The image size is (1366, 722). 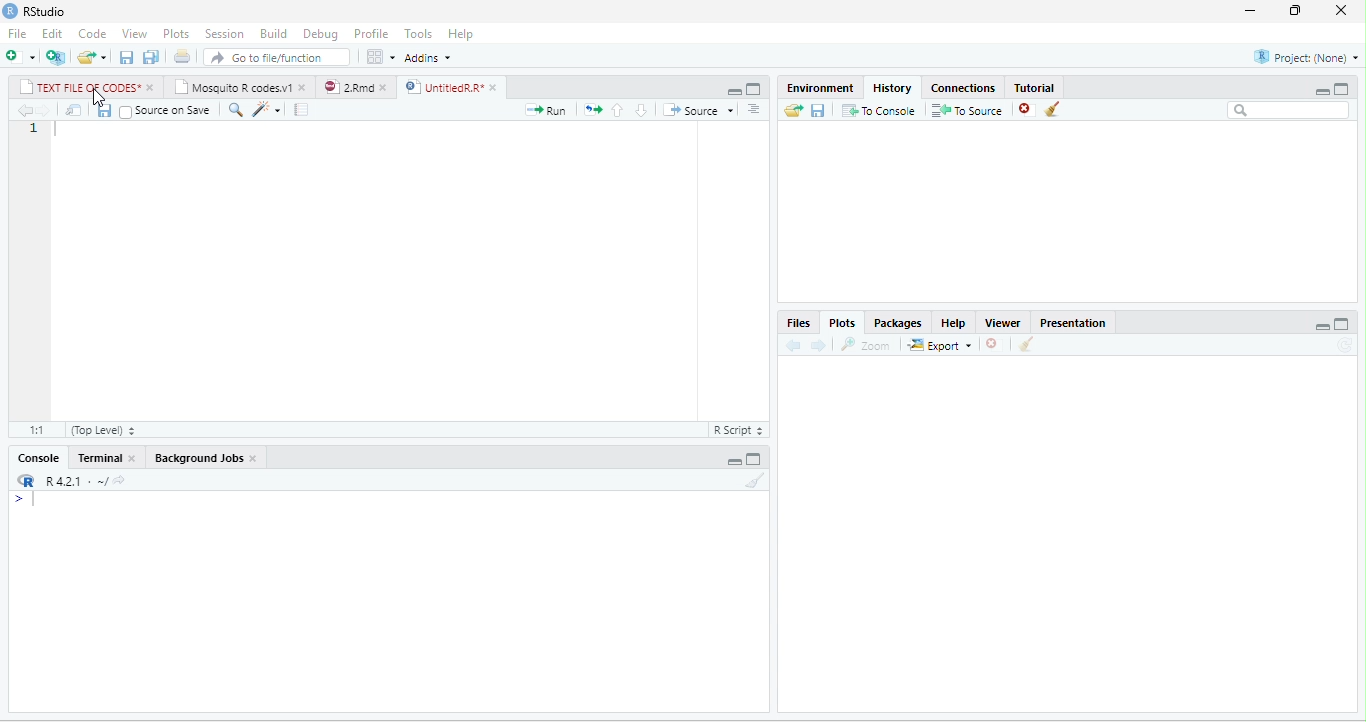 What do you see at coordinates (734, 92) in the screenshot?
I see `minimize` at bounding box center [734, 92].